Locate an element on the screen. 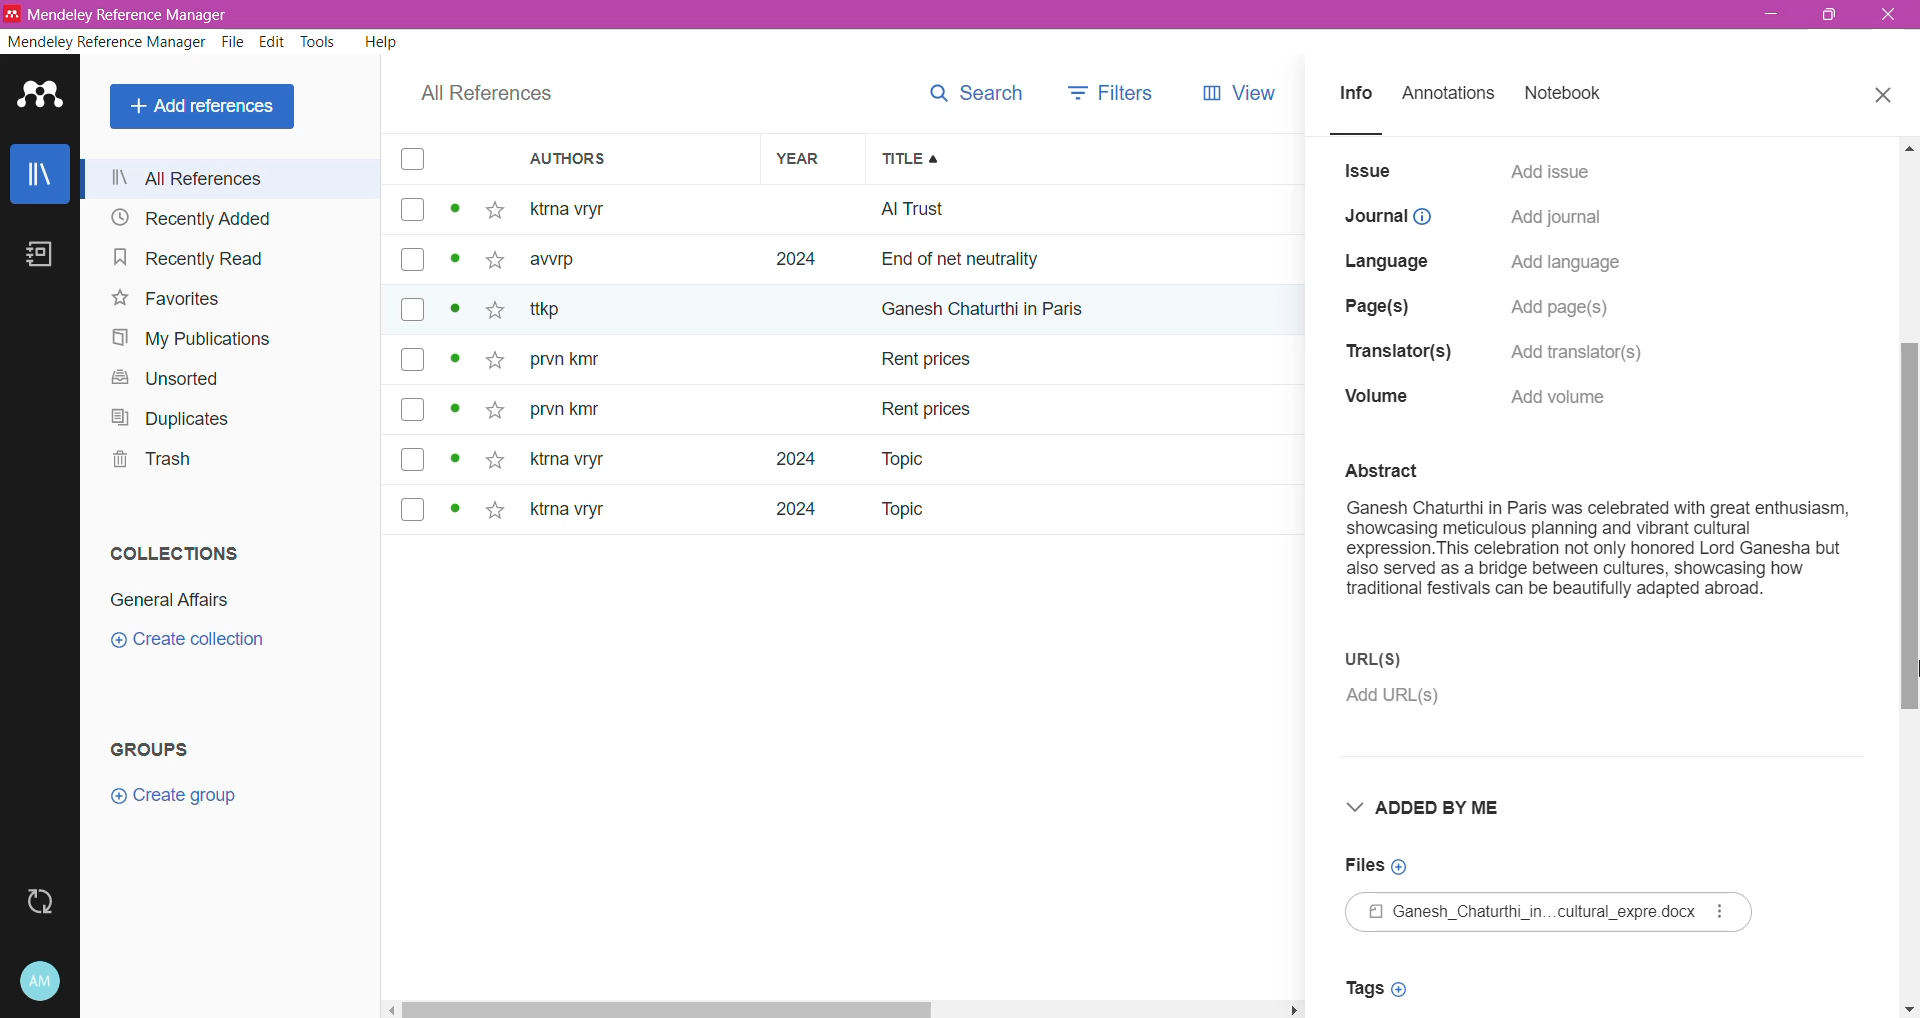 Image resolution: width=1920 pixels, height=1018 pixels. Favorites is located at coordinates (165, 300).